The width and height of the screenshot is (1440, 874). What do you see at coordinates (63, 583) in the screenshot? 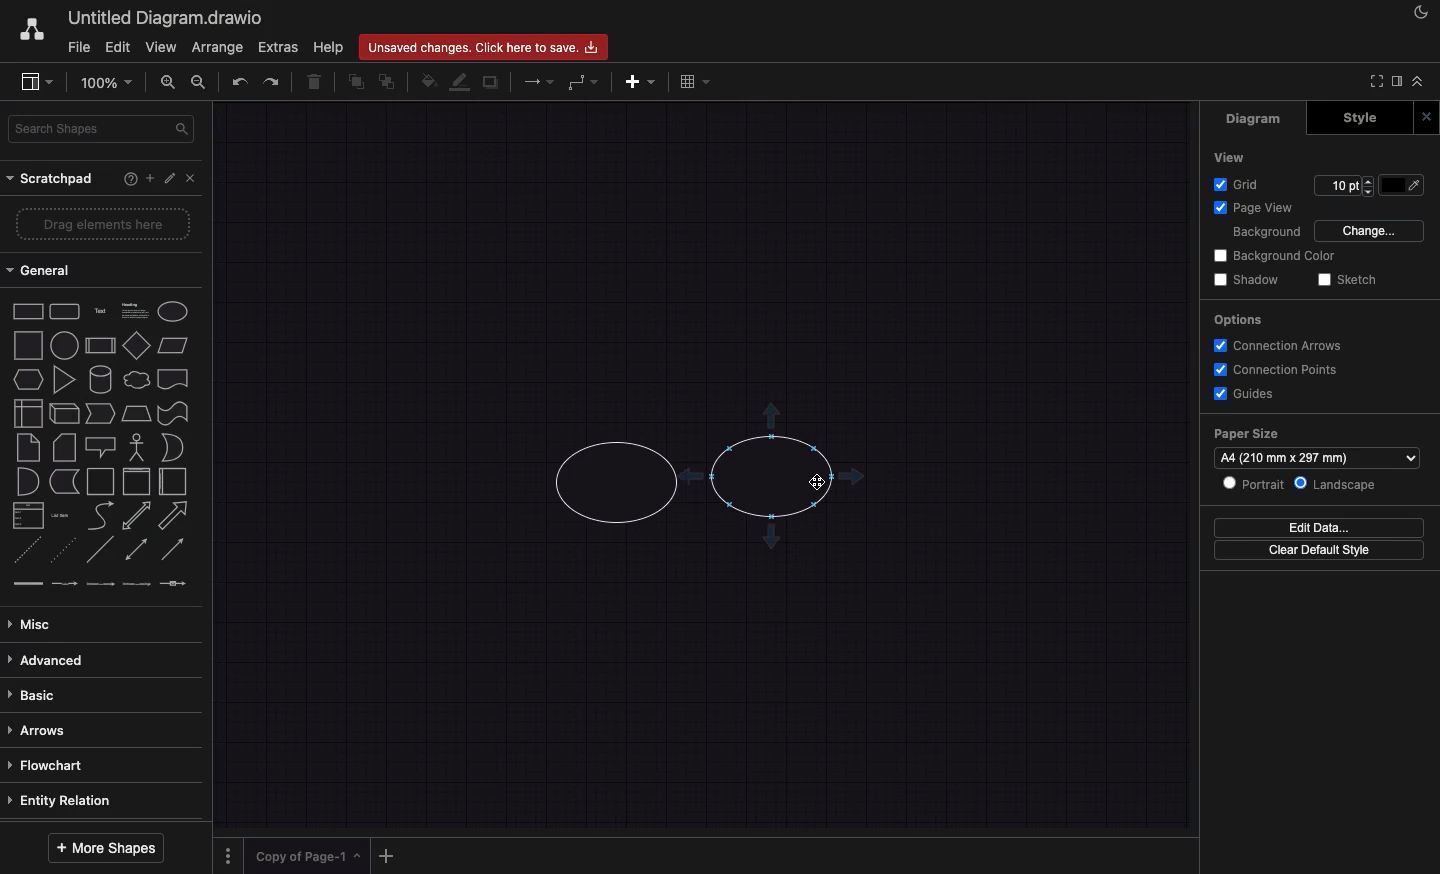
I see `connector with label` at bounding box center [63, 583].